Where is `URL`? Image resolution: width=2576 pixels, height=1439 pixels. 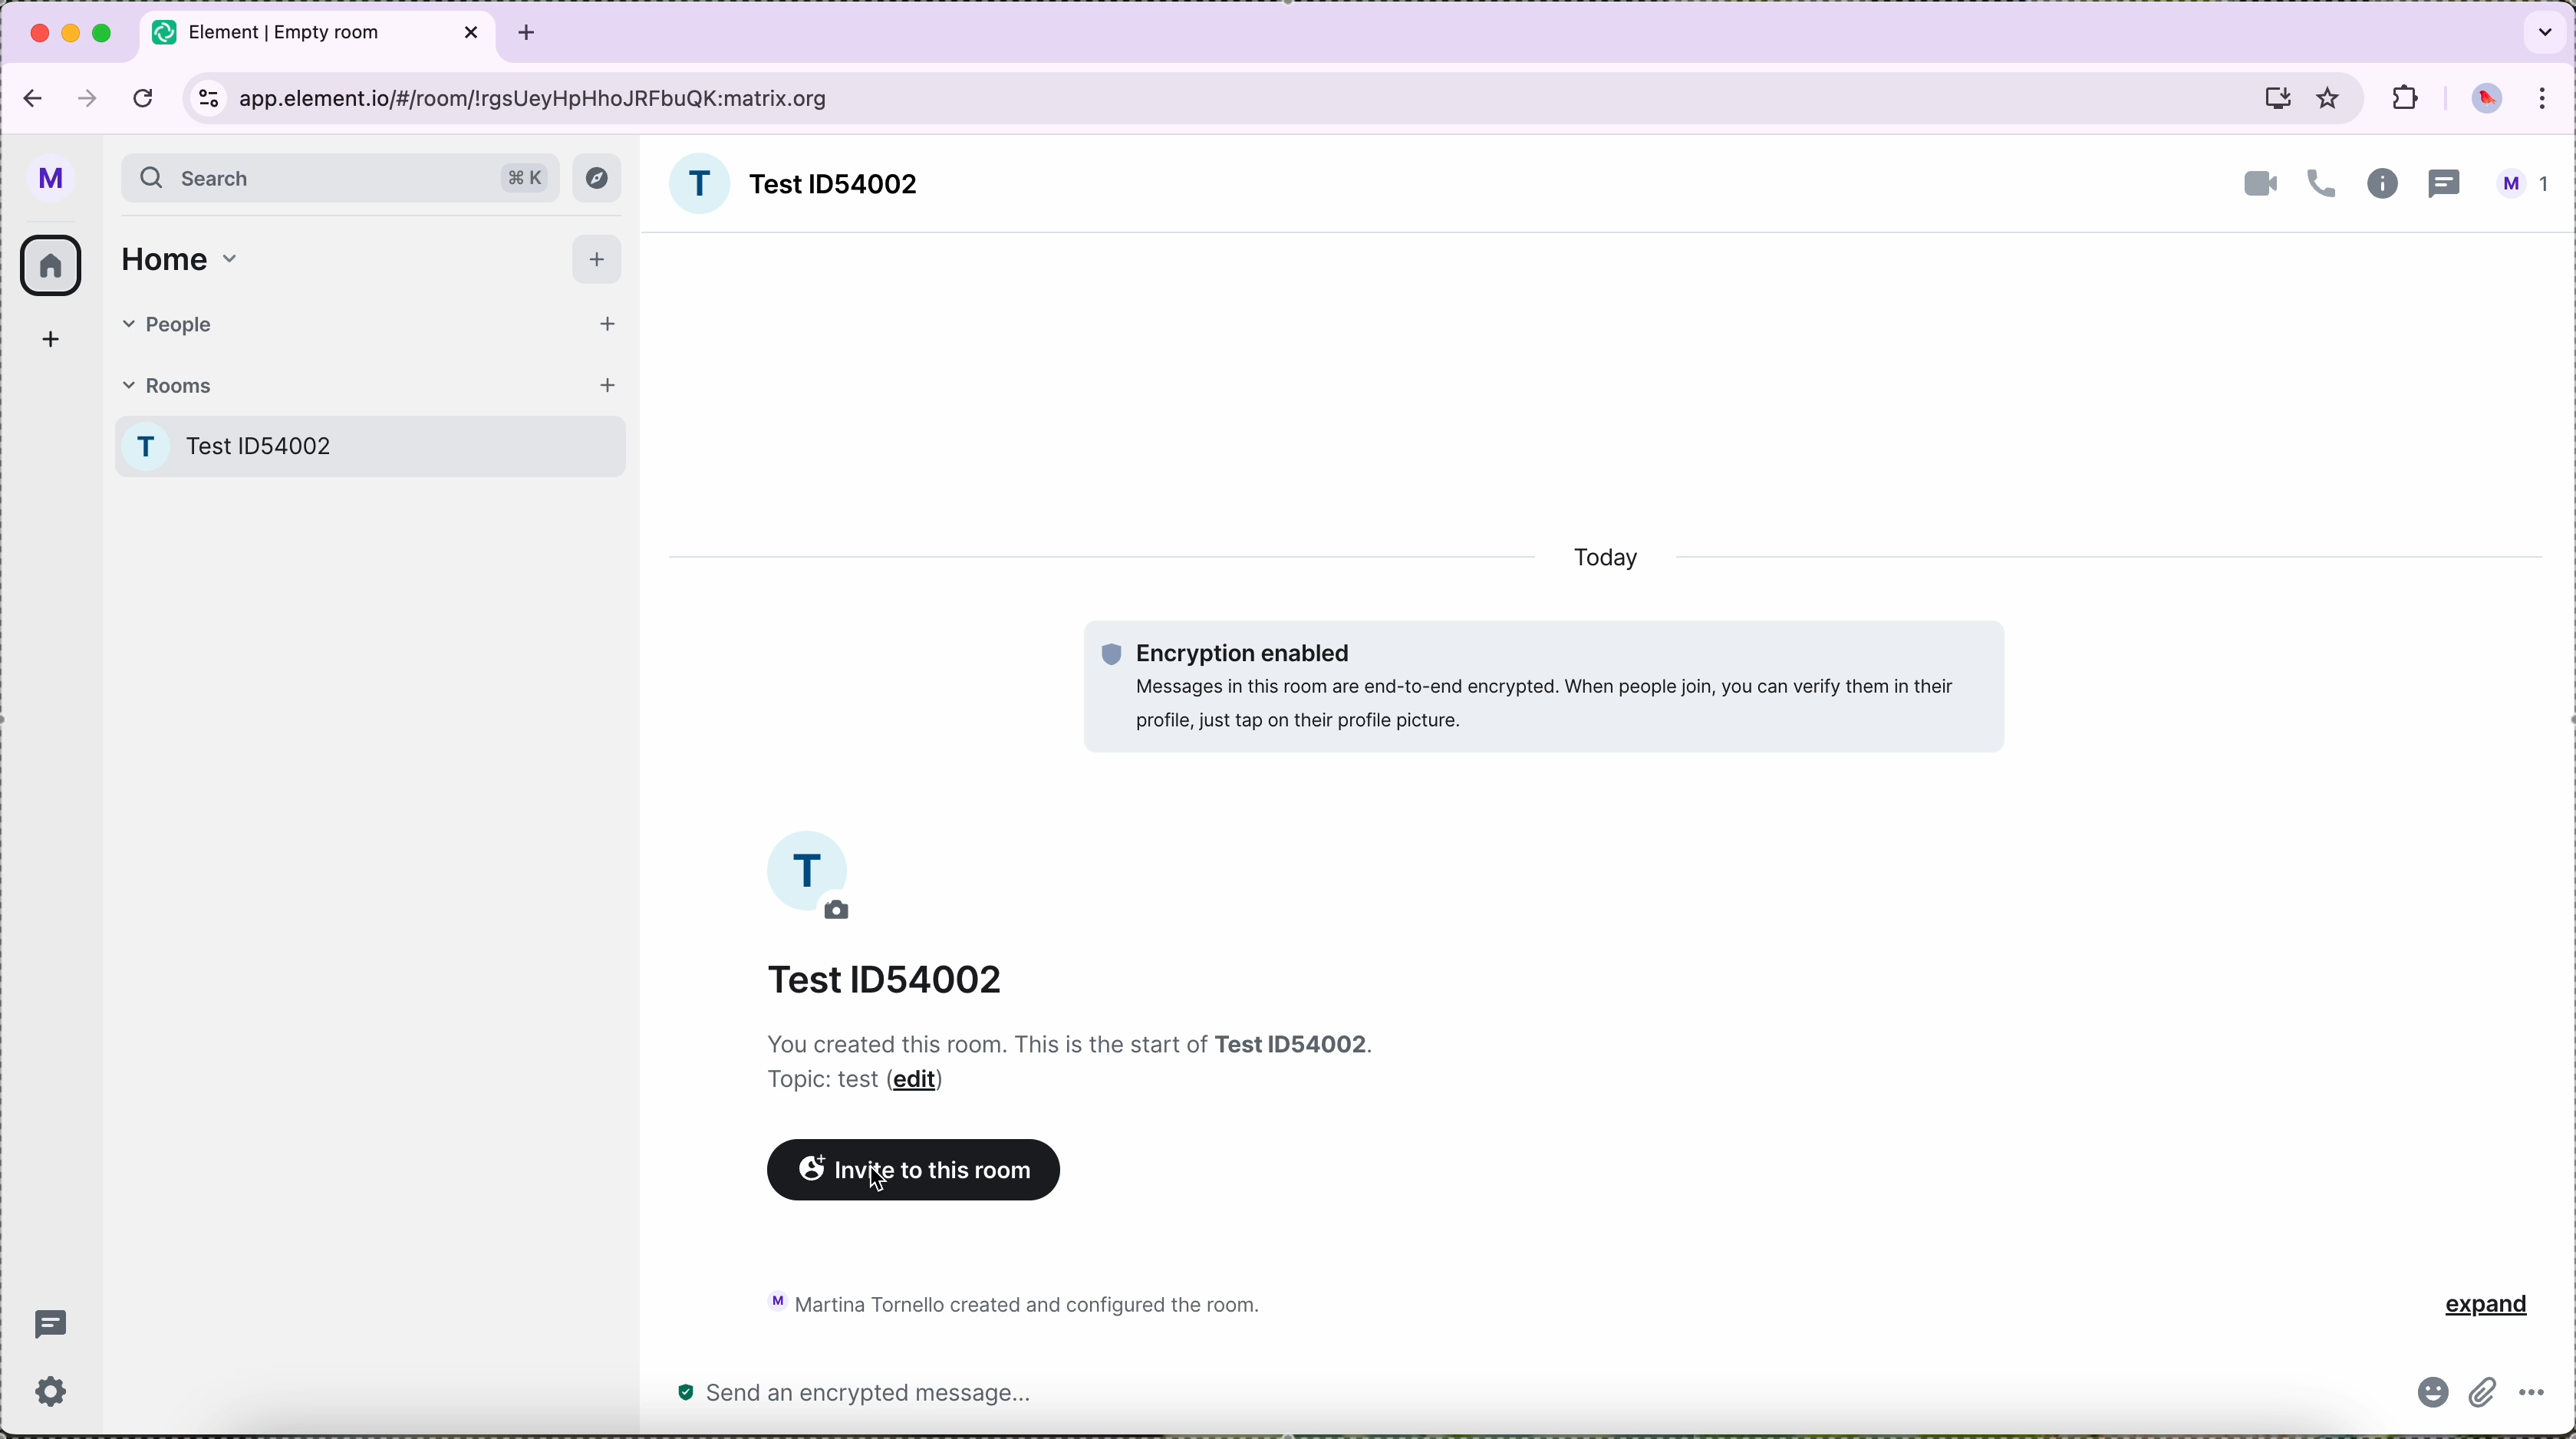 URL is located at coordinates (537, 98).